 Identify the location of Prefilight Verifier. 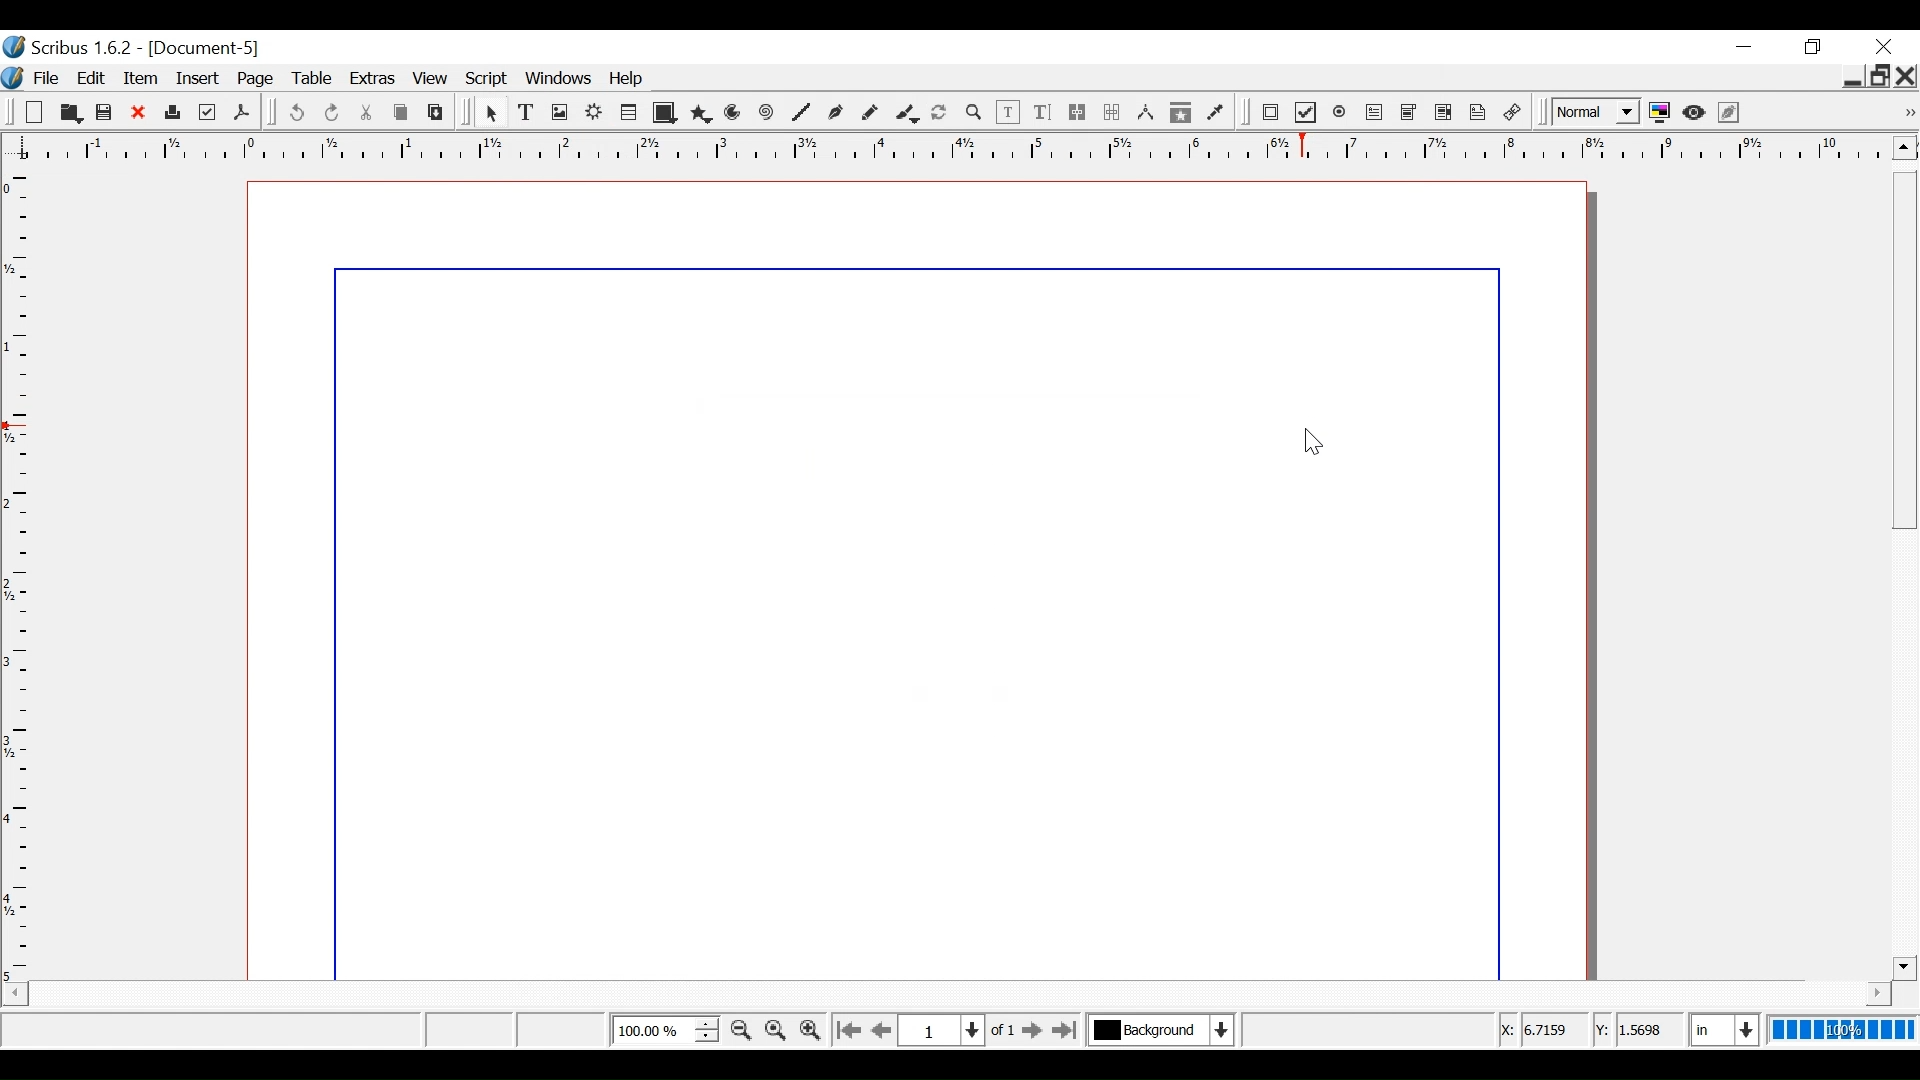
(207, 113).